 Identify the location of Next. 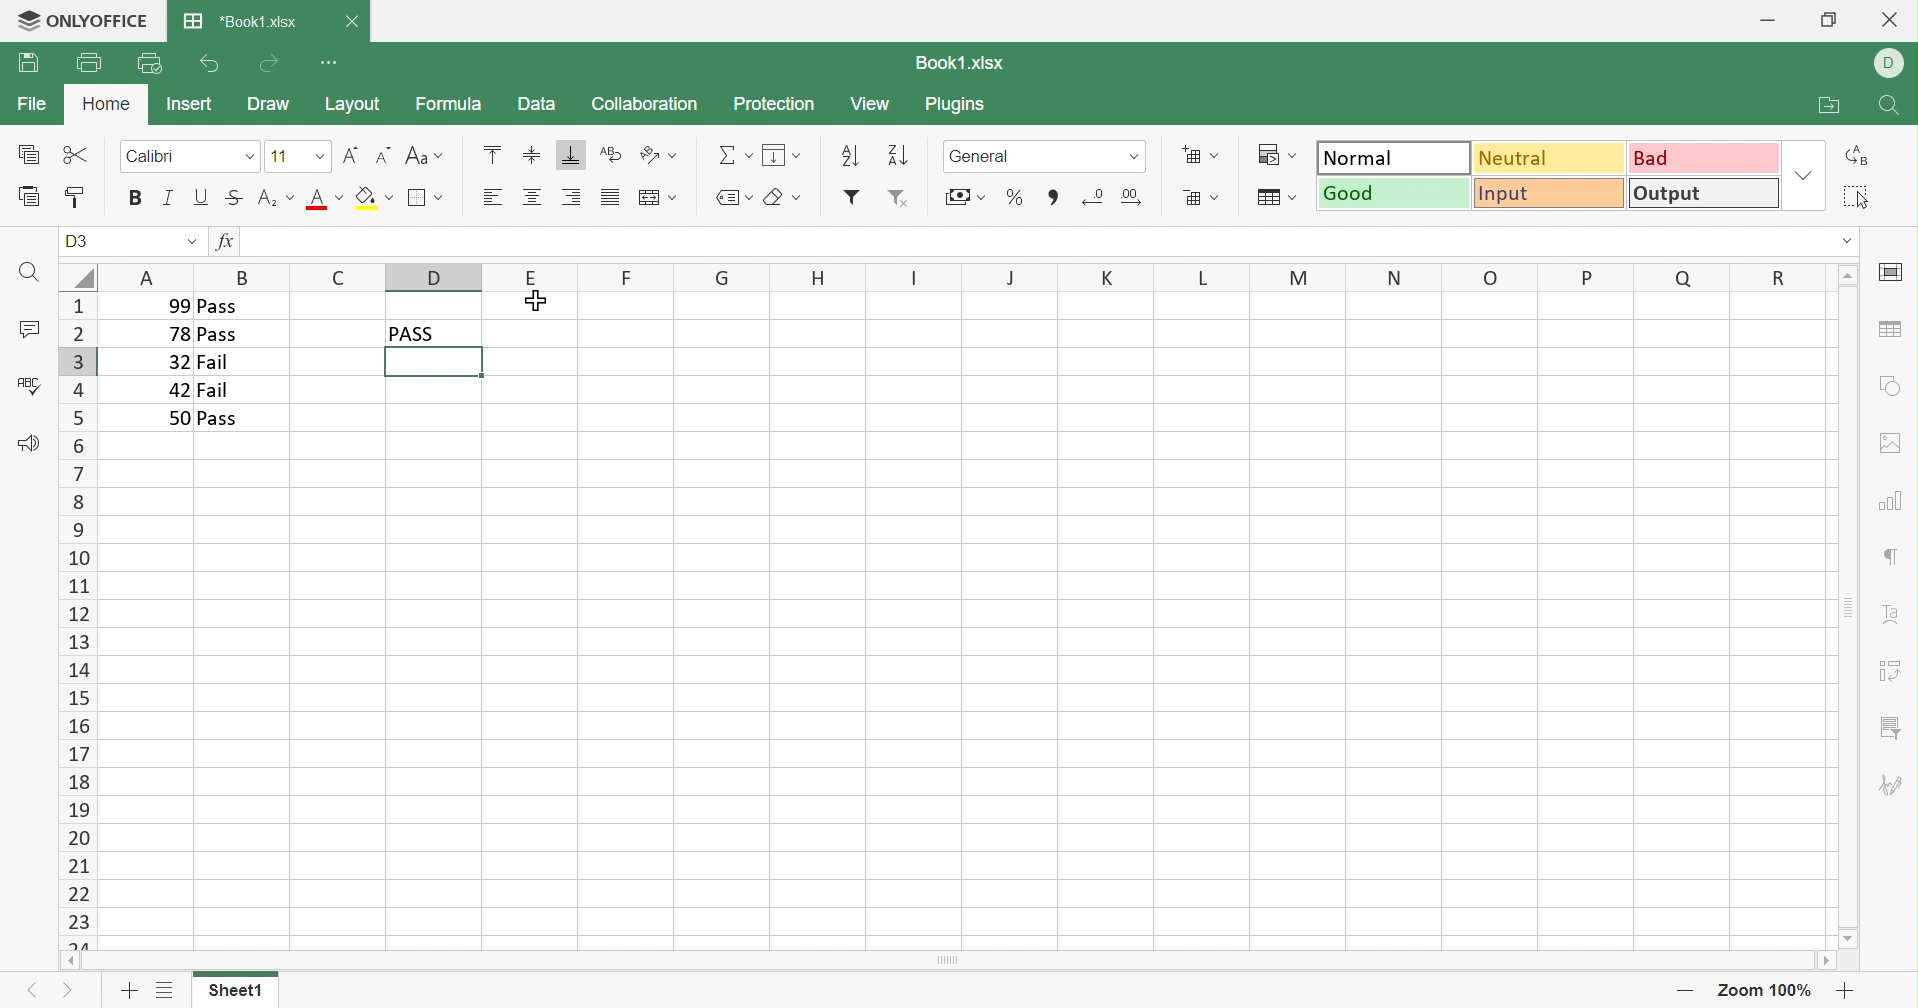
(31, 991).